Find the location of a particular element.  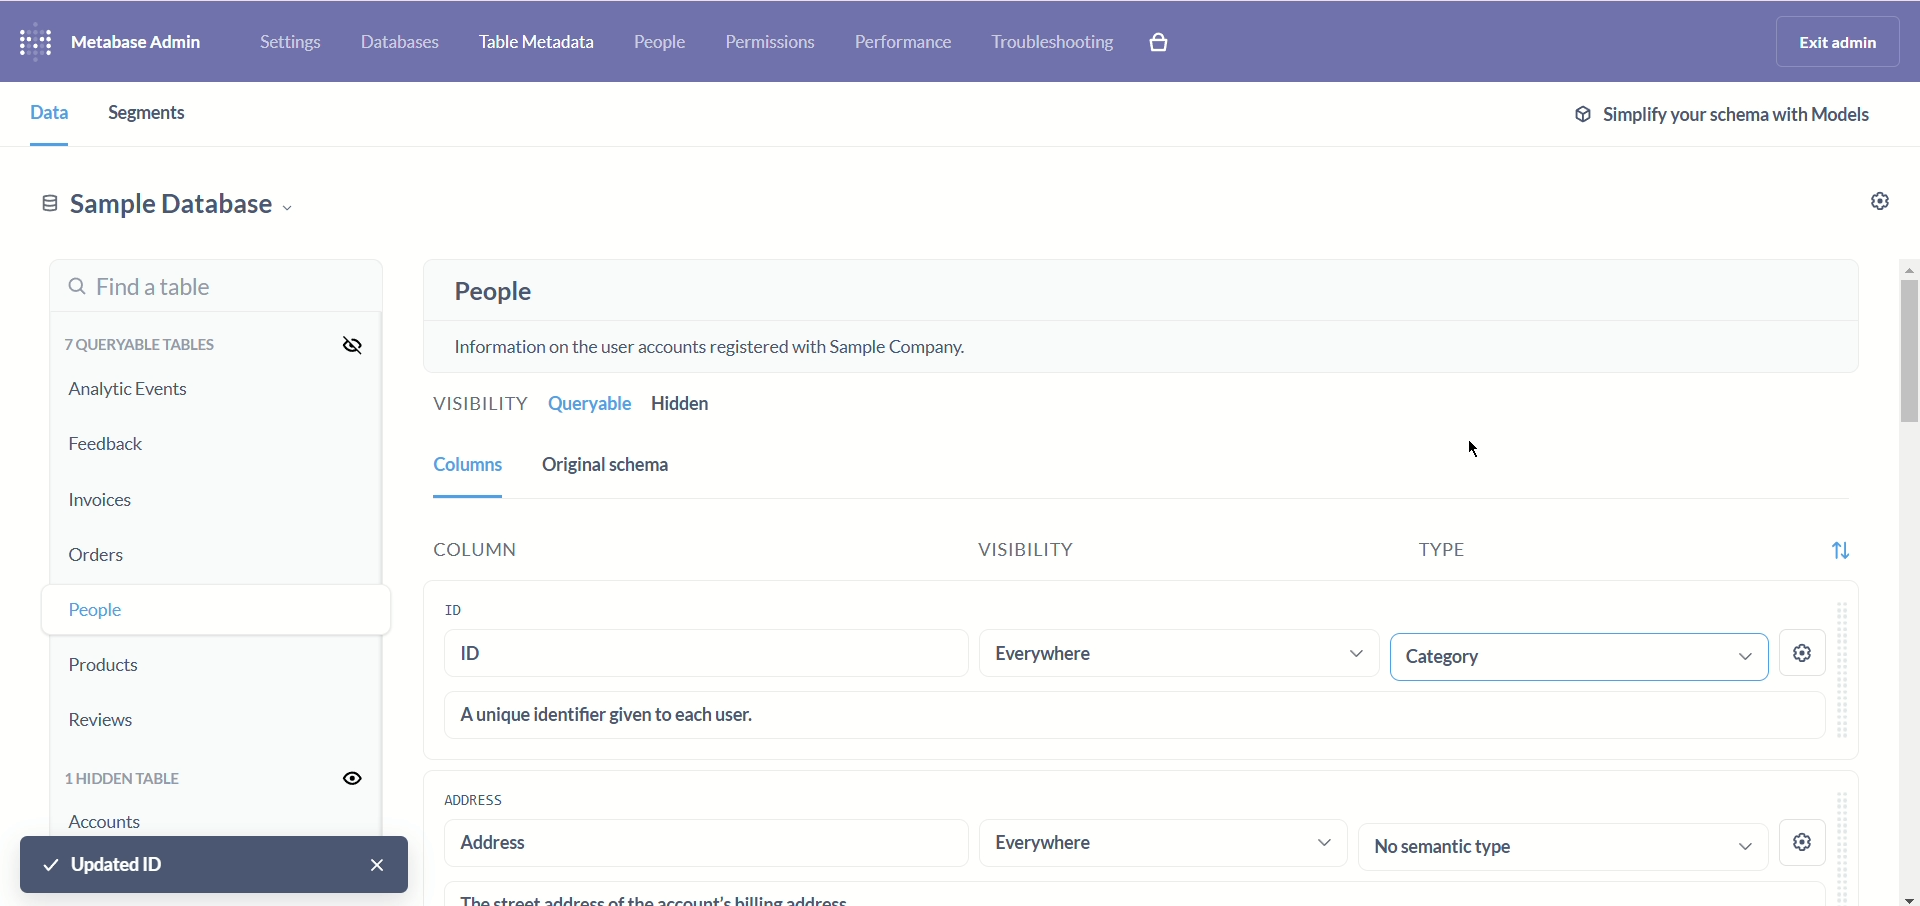

type is located at coordinates (1419, 556).